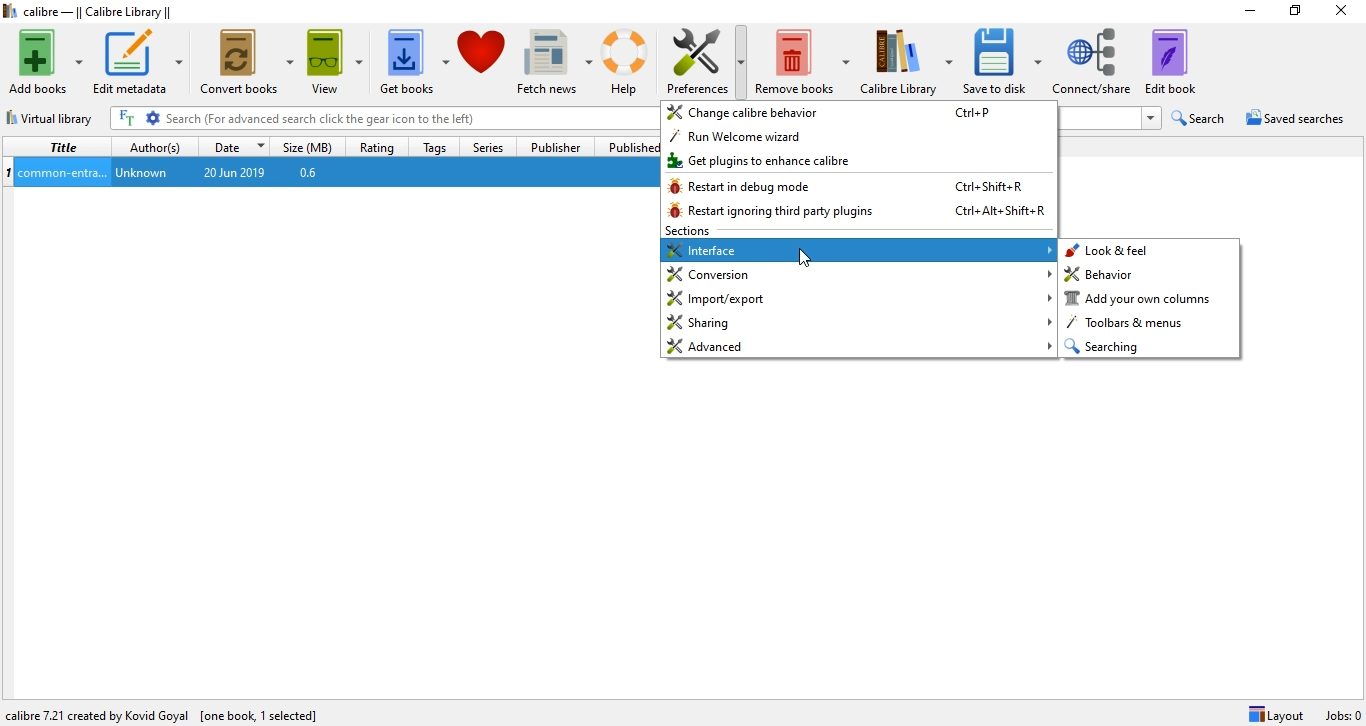  Describe the element at coordinates (140, 62) in the screenshot. I see `Edit metadata` at that location.